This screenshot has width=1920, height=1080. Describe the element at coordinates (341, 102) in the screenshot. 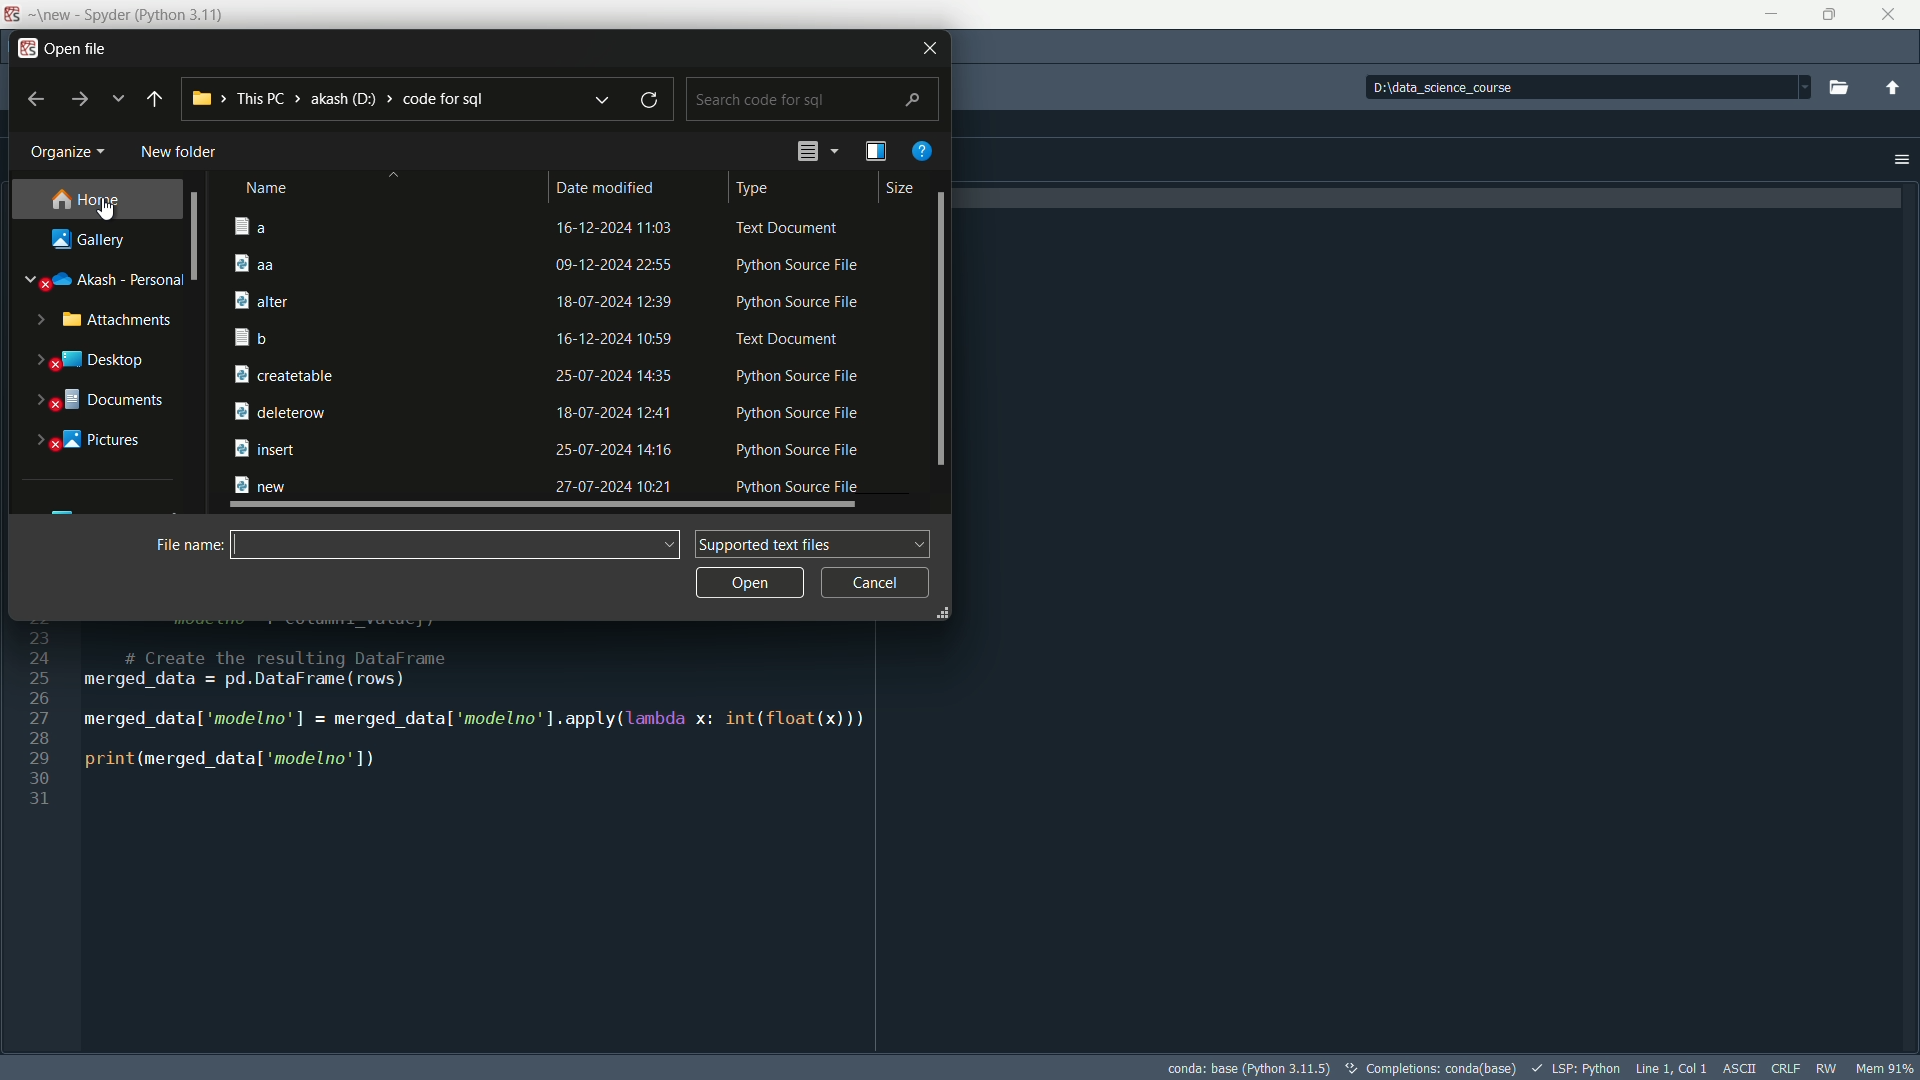

I see `directory path` at that location.